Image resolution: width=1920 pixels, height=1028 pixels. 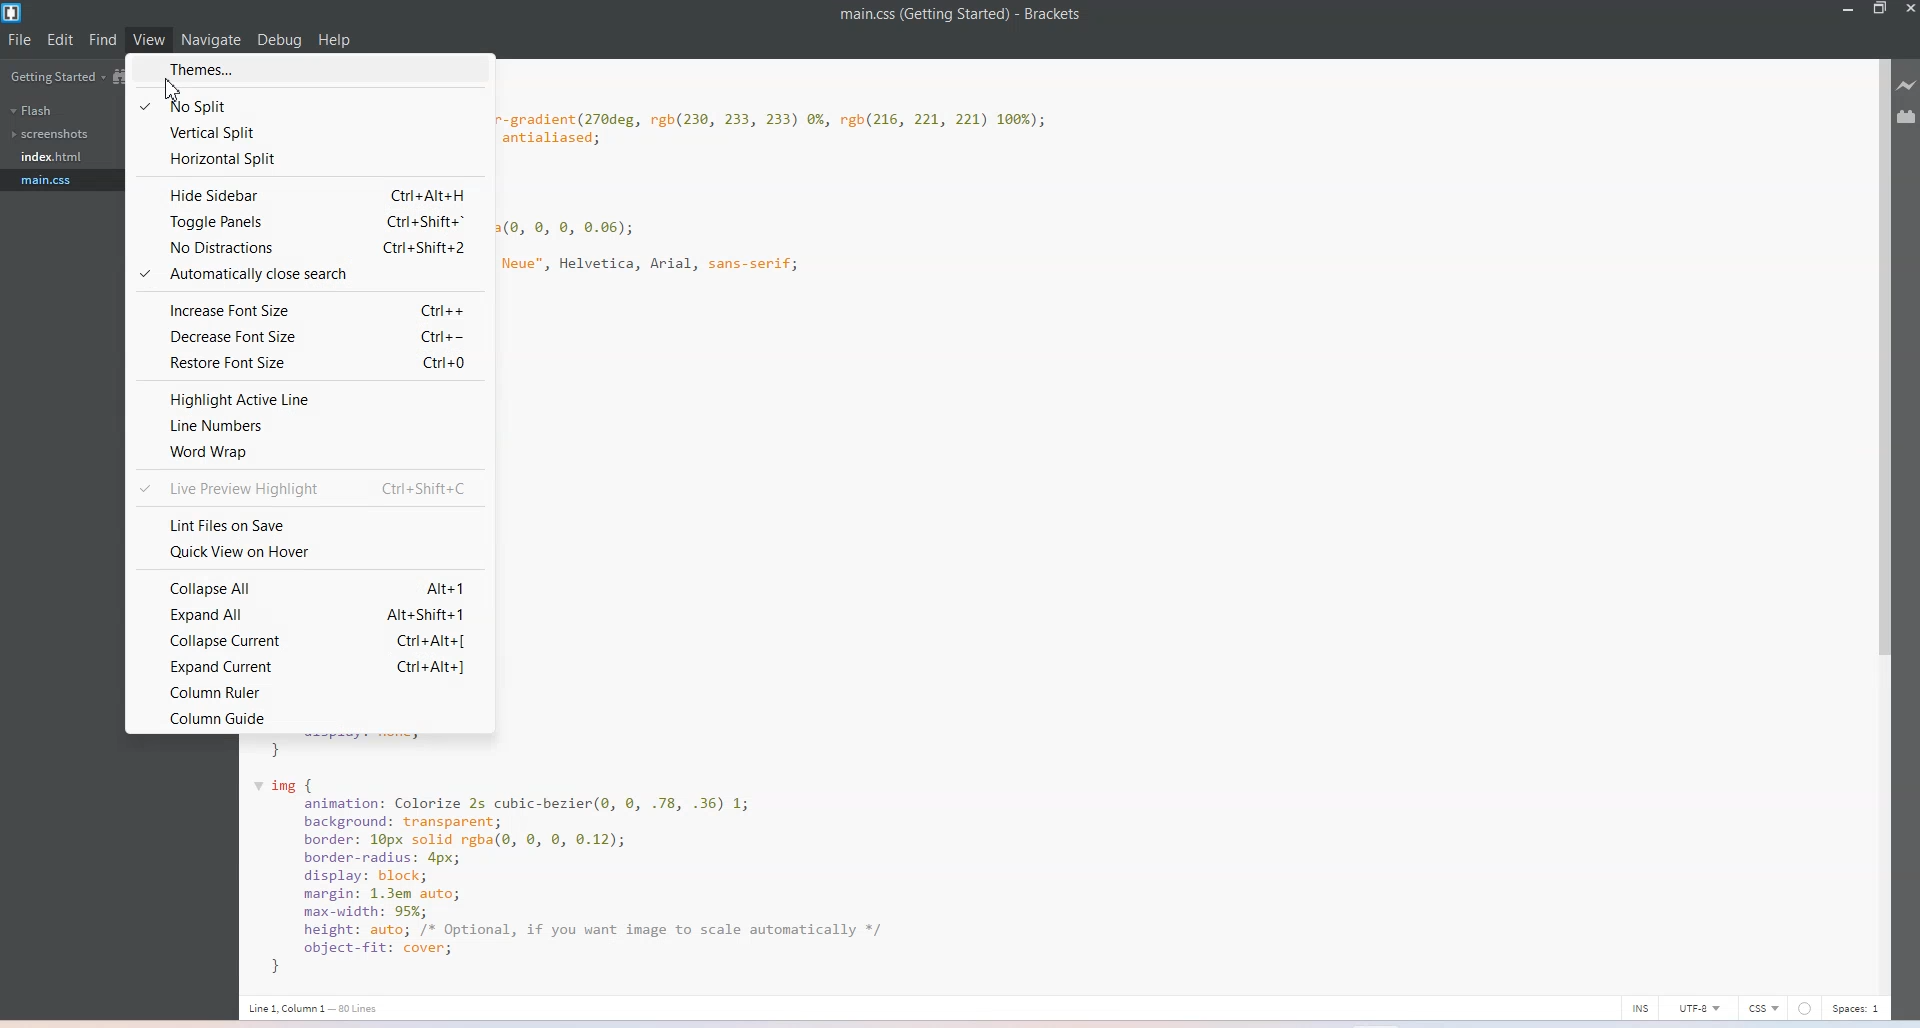 I want to click on Toggle panels, so click(x=312, y=222).